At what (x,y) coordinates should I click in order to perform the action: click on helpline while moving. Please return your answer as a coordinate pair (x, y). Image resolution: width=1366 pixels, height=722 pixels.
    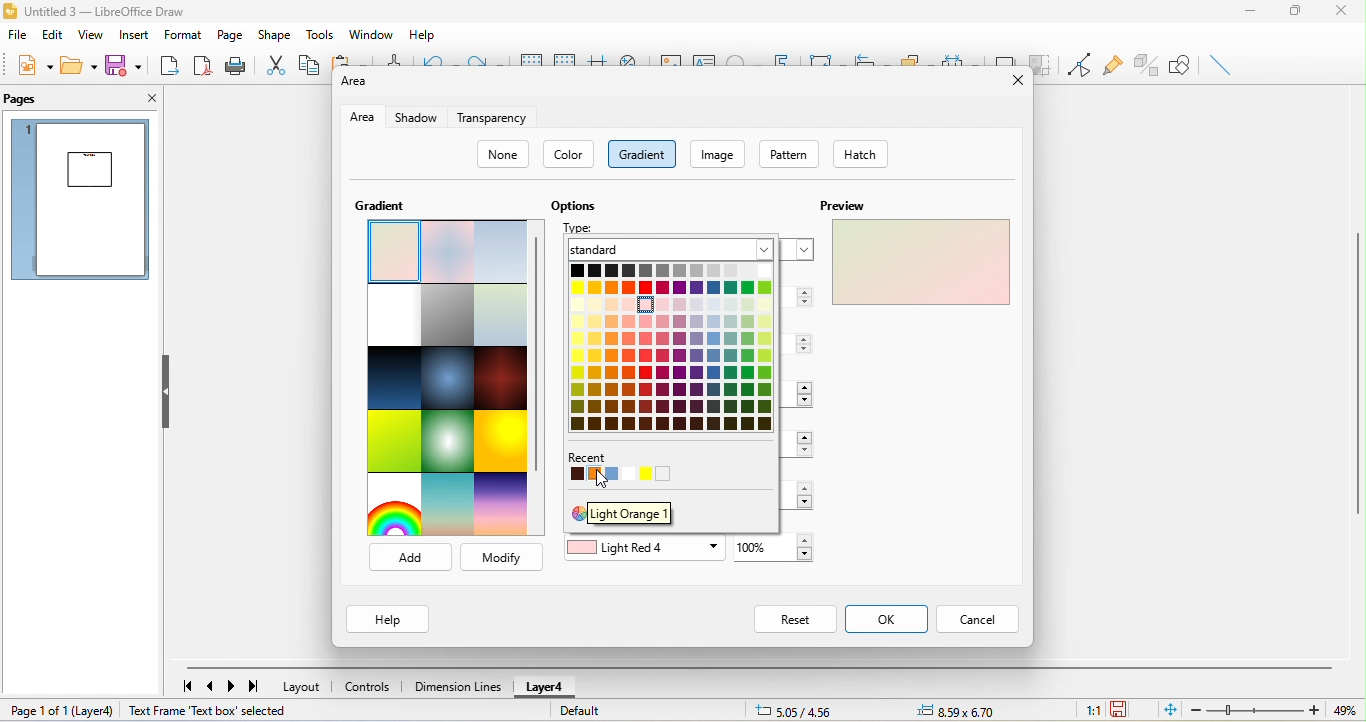
    Looking at the image, I should click on (599, 57).